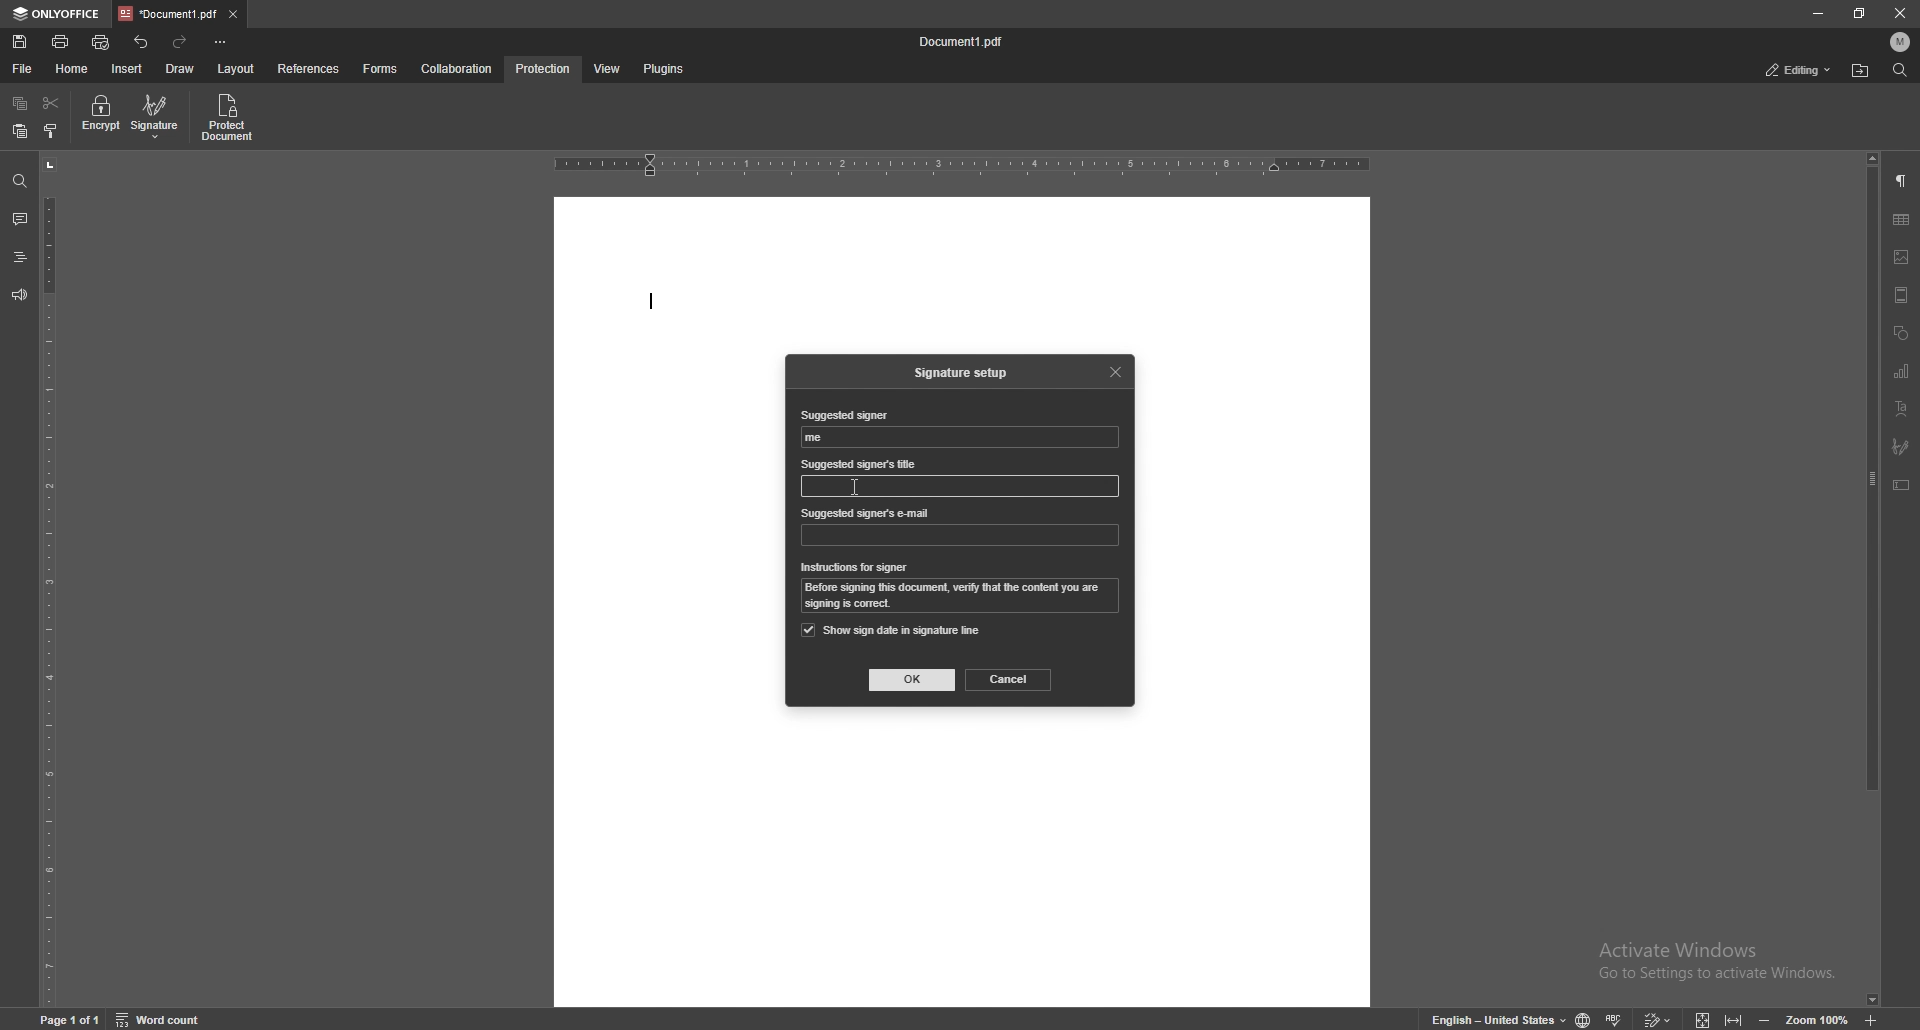 This screenshot has width=1920, height=1030. I want to click on view, so click(603, 70).